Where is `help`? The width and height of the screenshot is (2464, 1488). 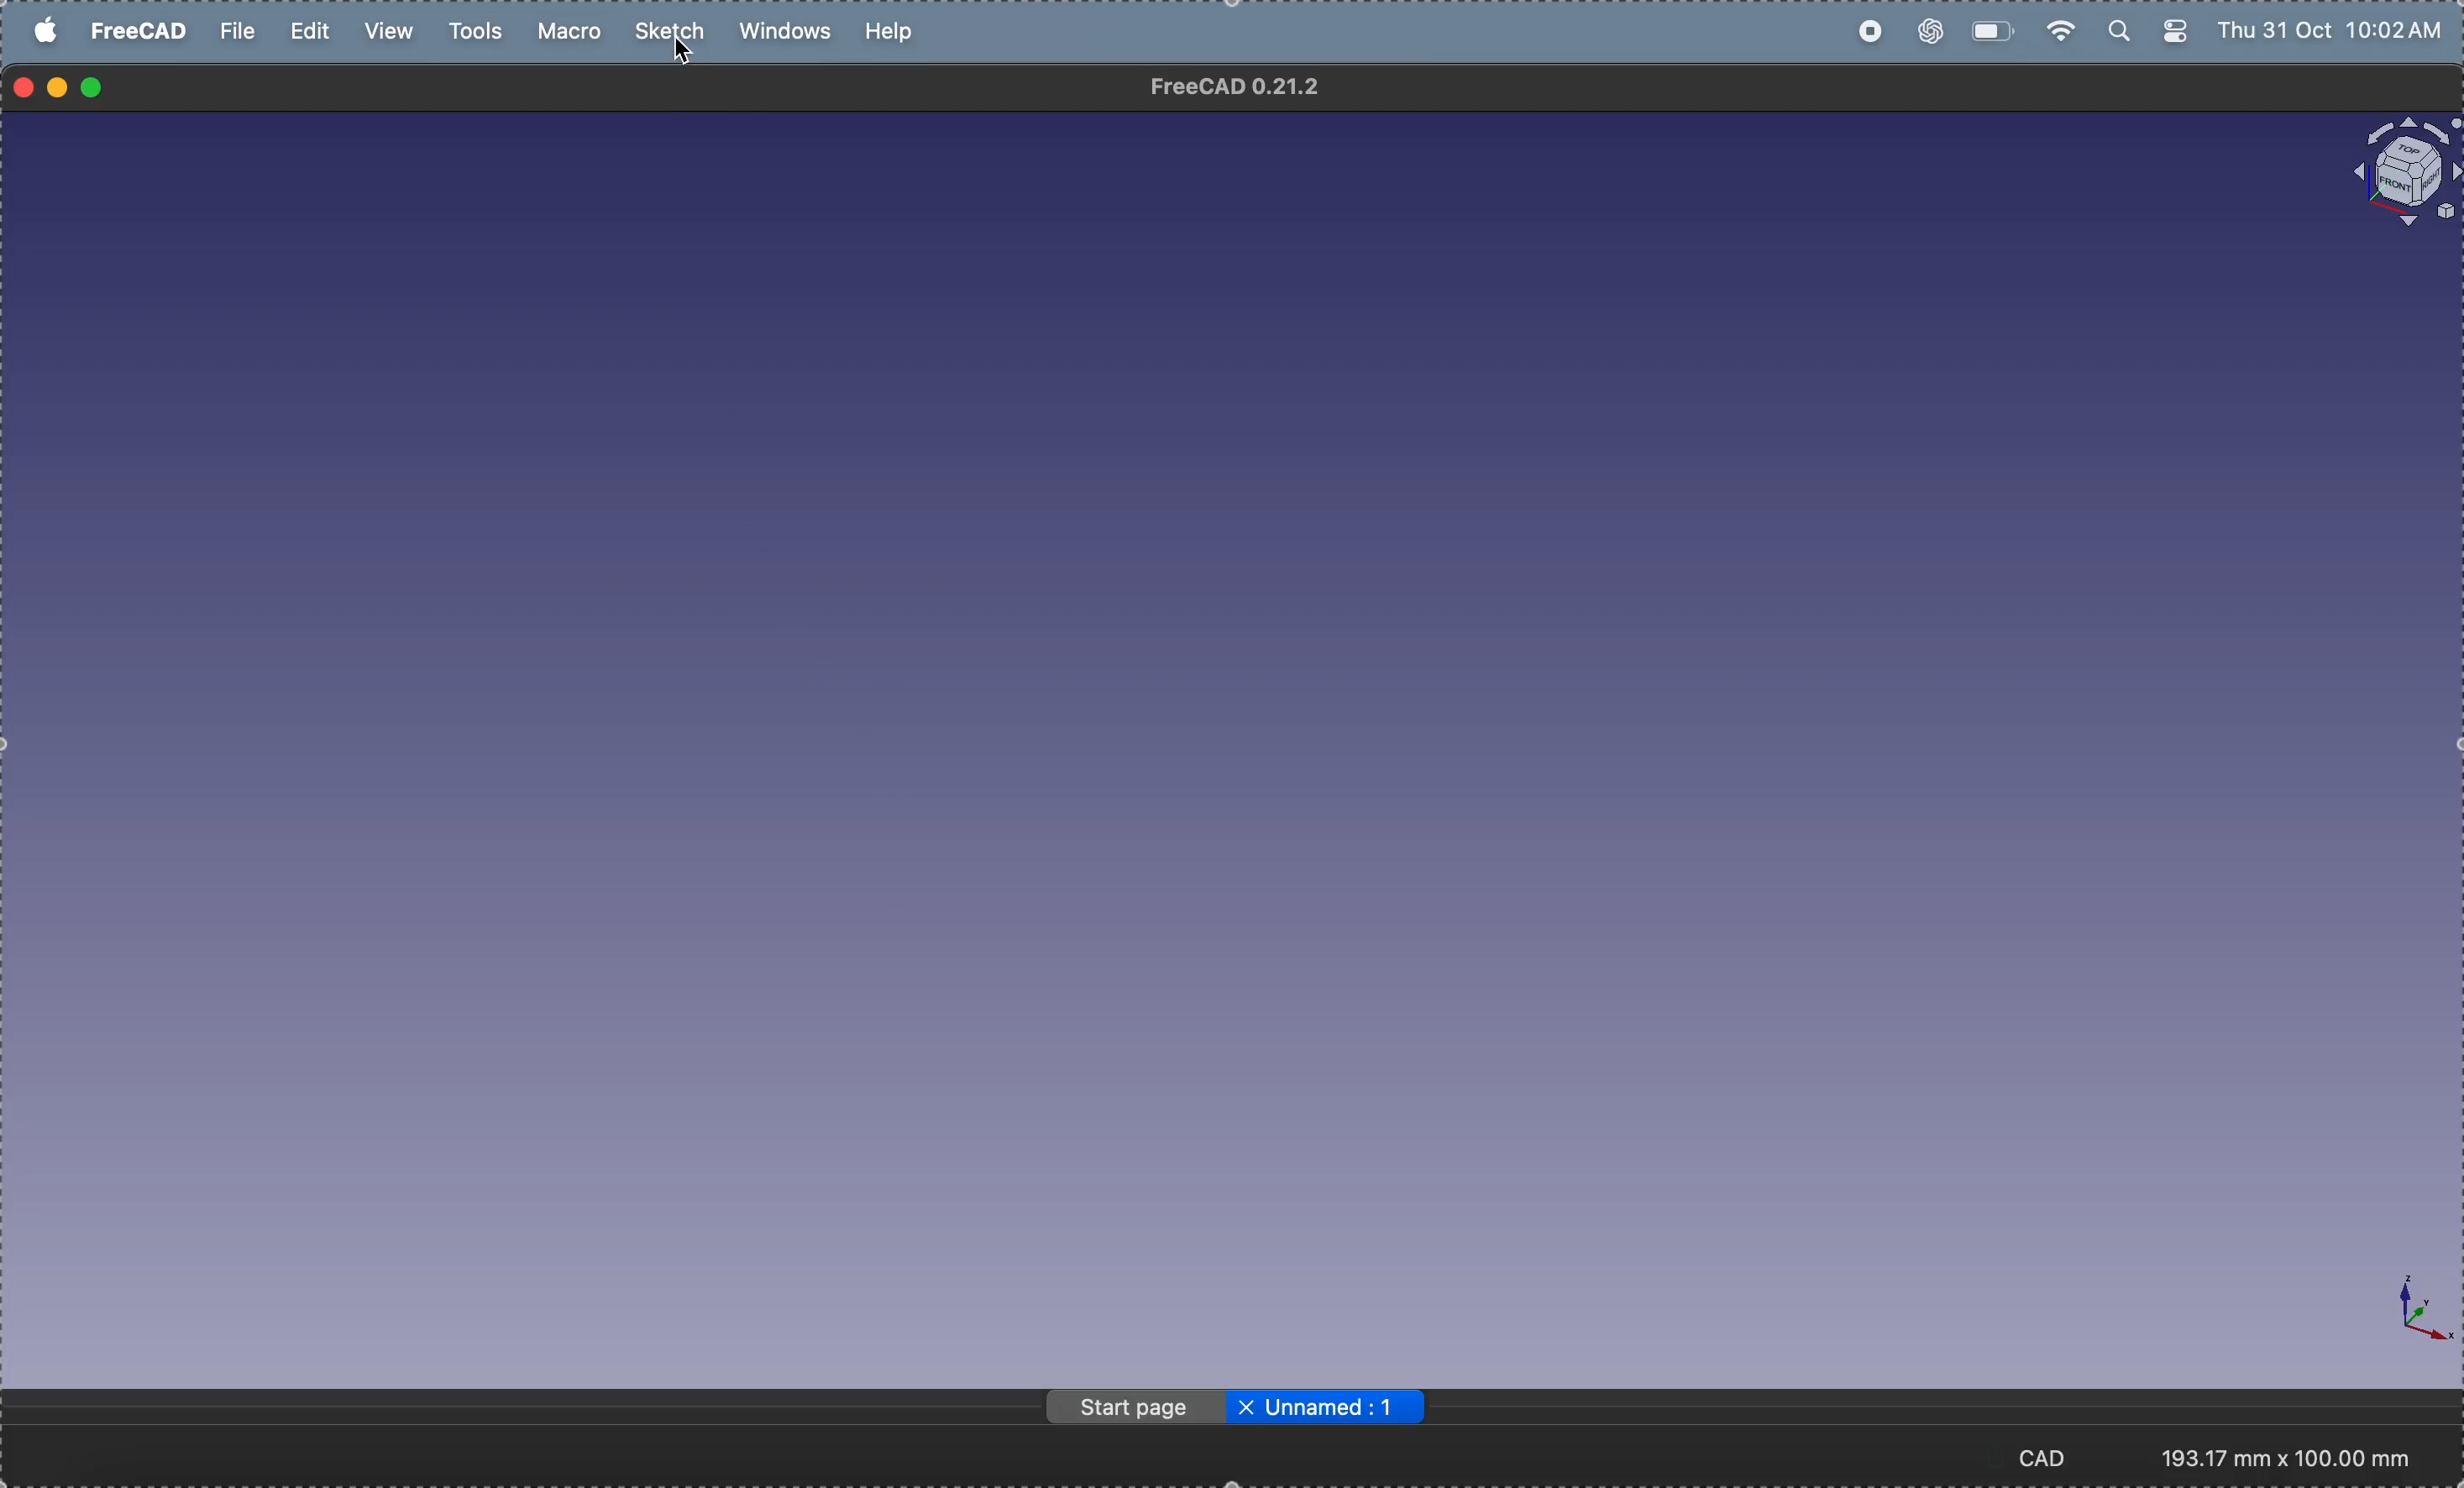
help is located at coordinates (892, 30).